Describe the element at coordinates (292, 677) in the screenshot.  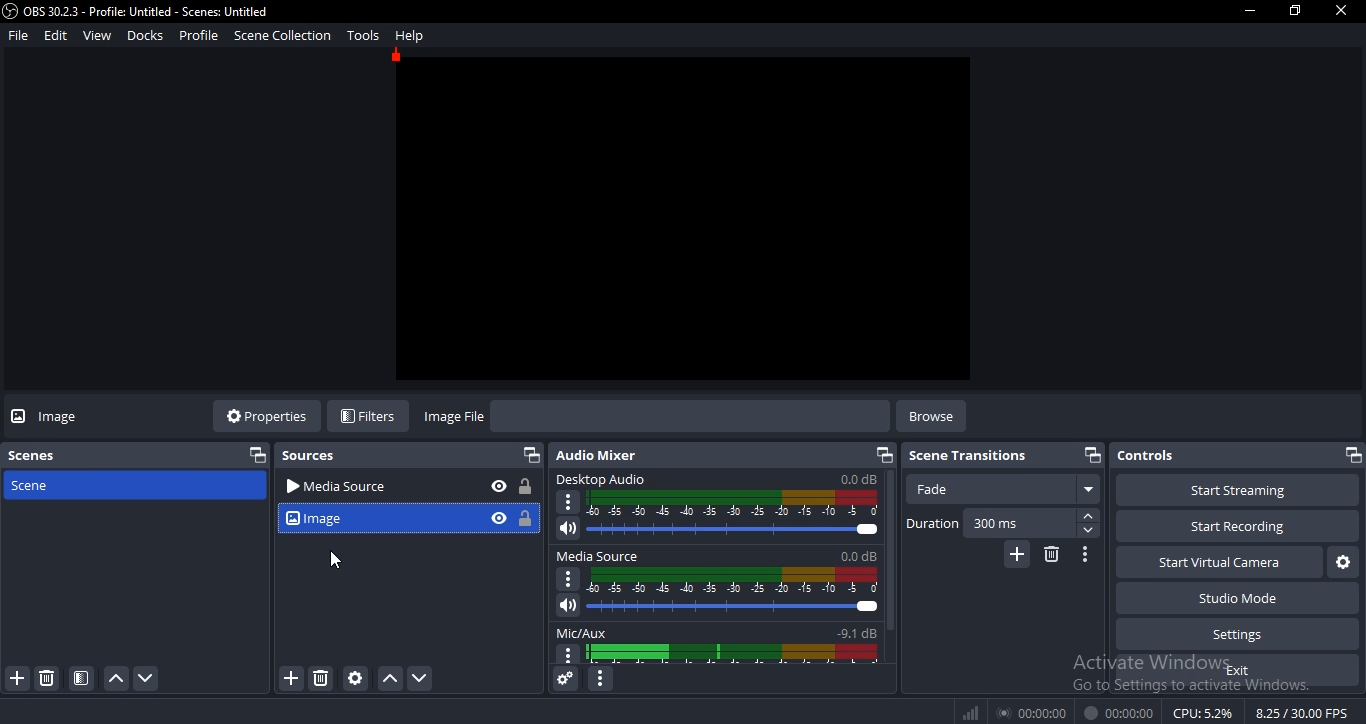
I see `add source` at that location.